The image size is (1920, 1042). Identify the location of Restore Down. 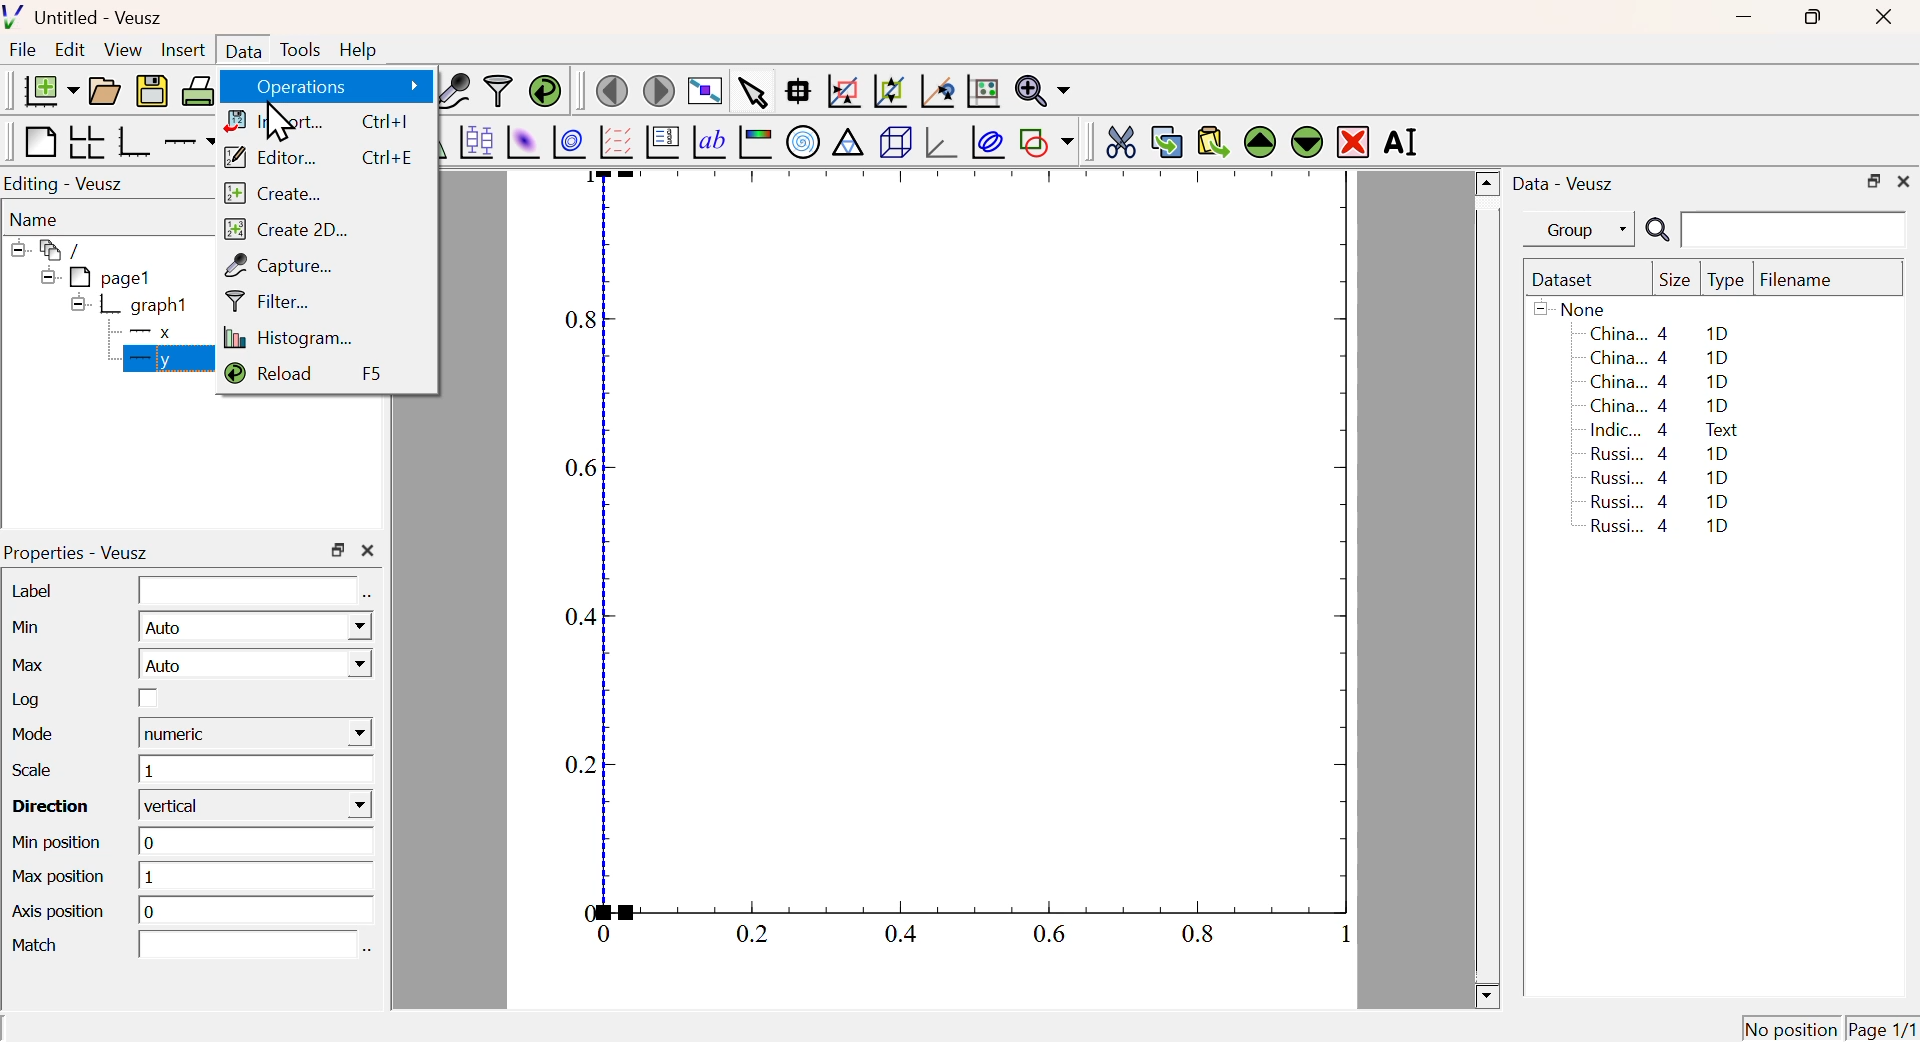
(1810, 17).